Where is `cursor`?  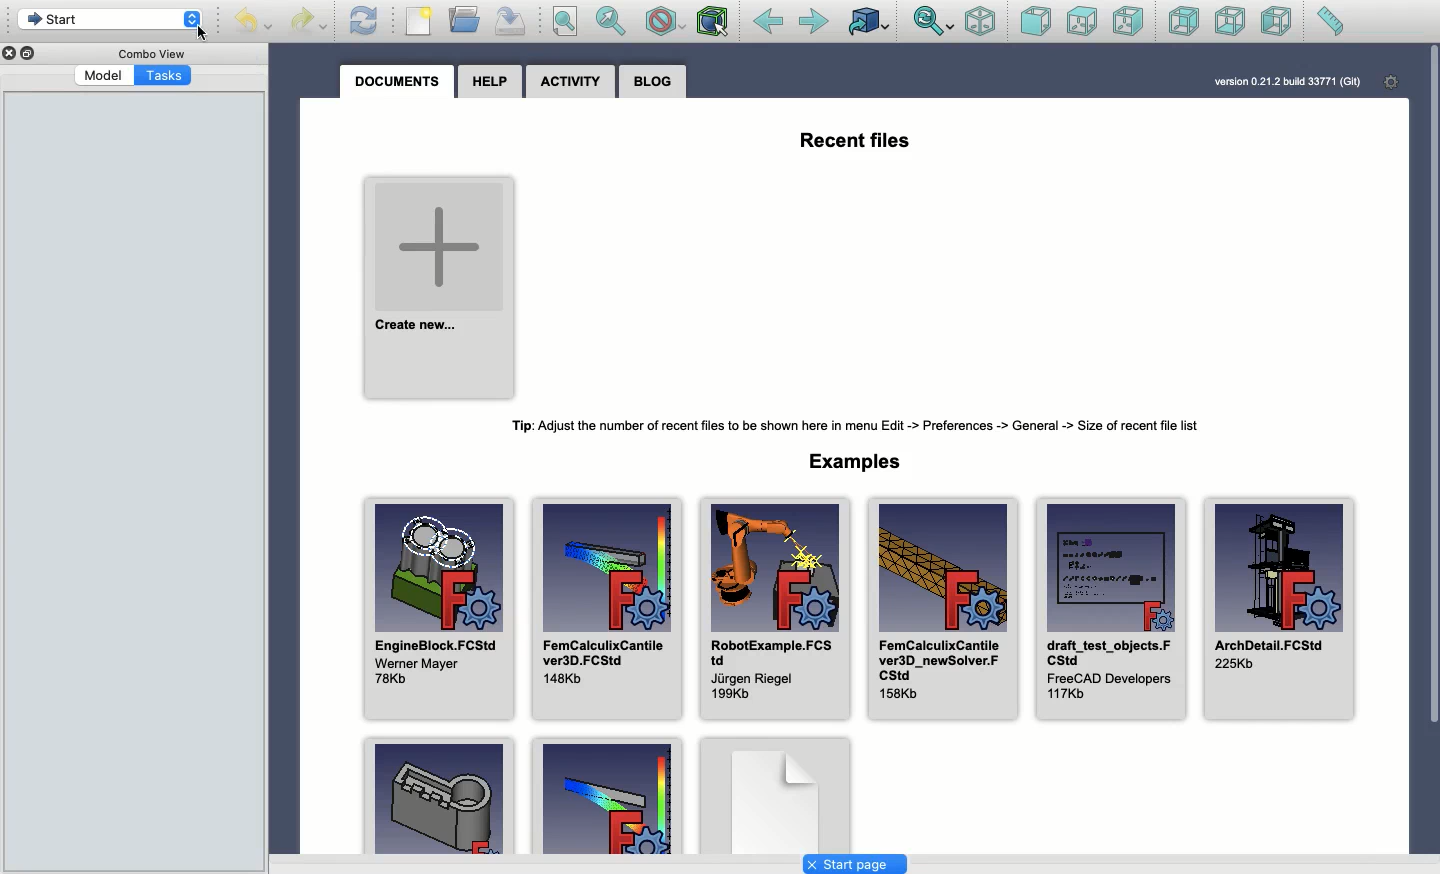
cursor is located at coordinates (200, 34).